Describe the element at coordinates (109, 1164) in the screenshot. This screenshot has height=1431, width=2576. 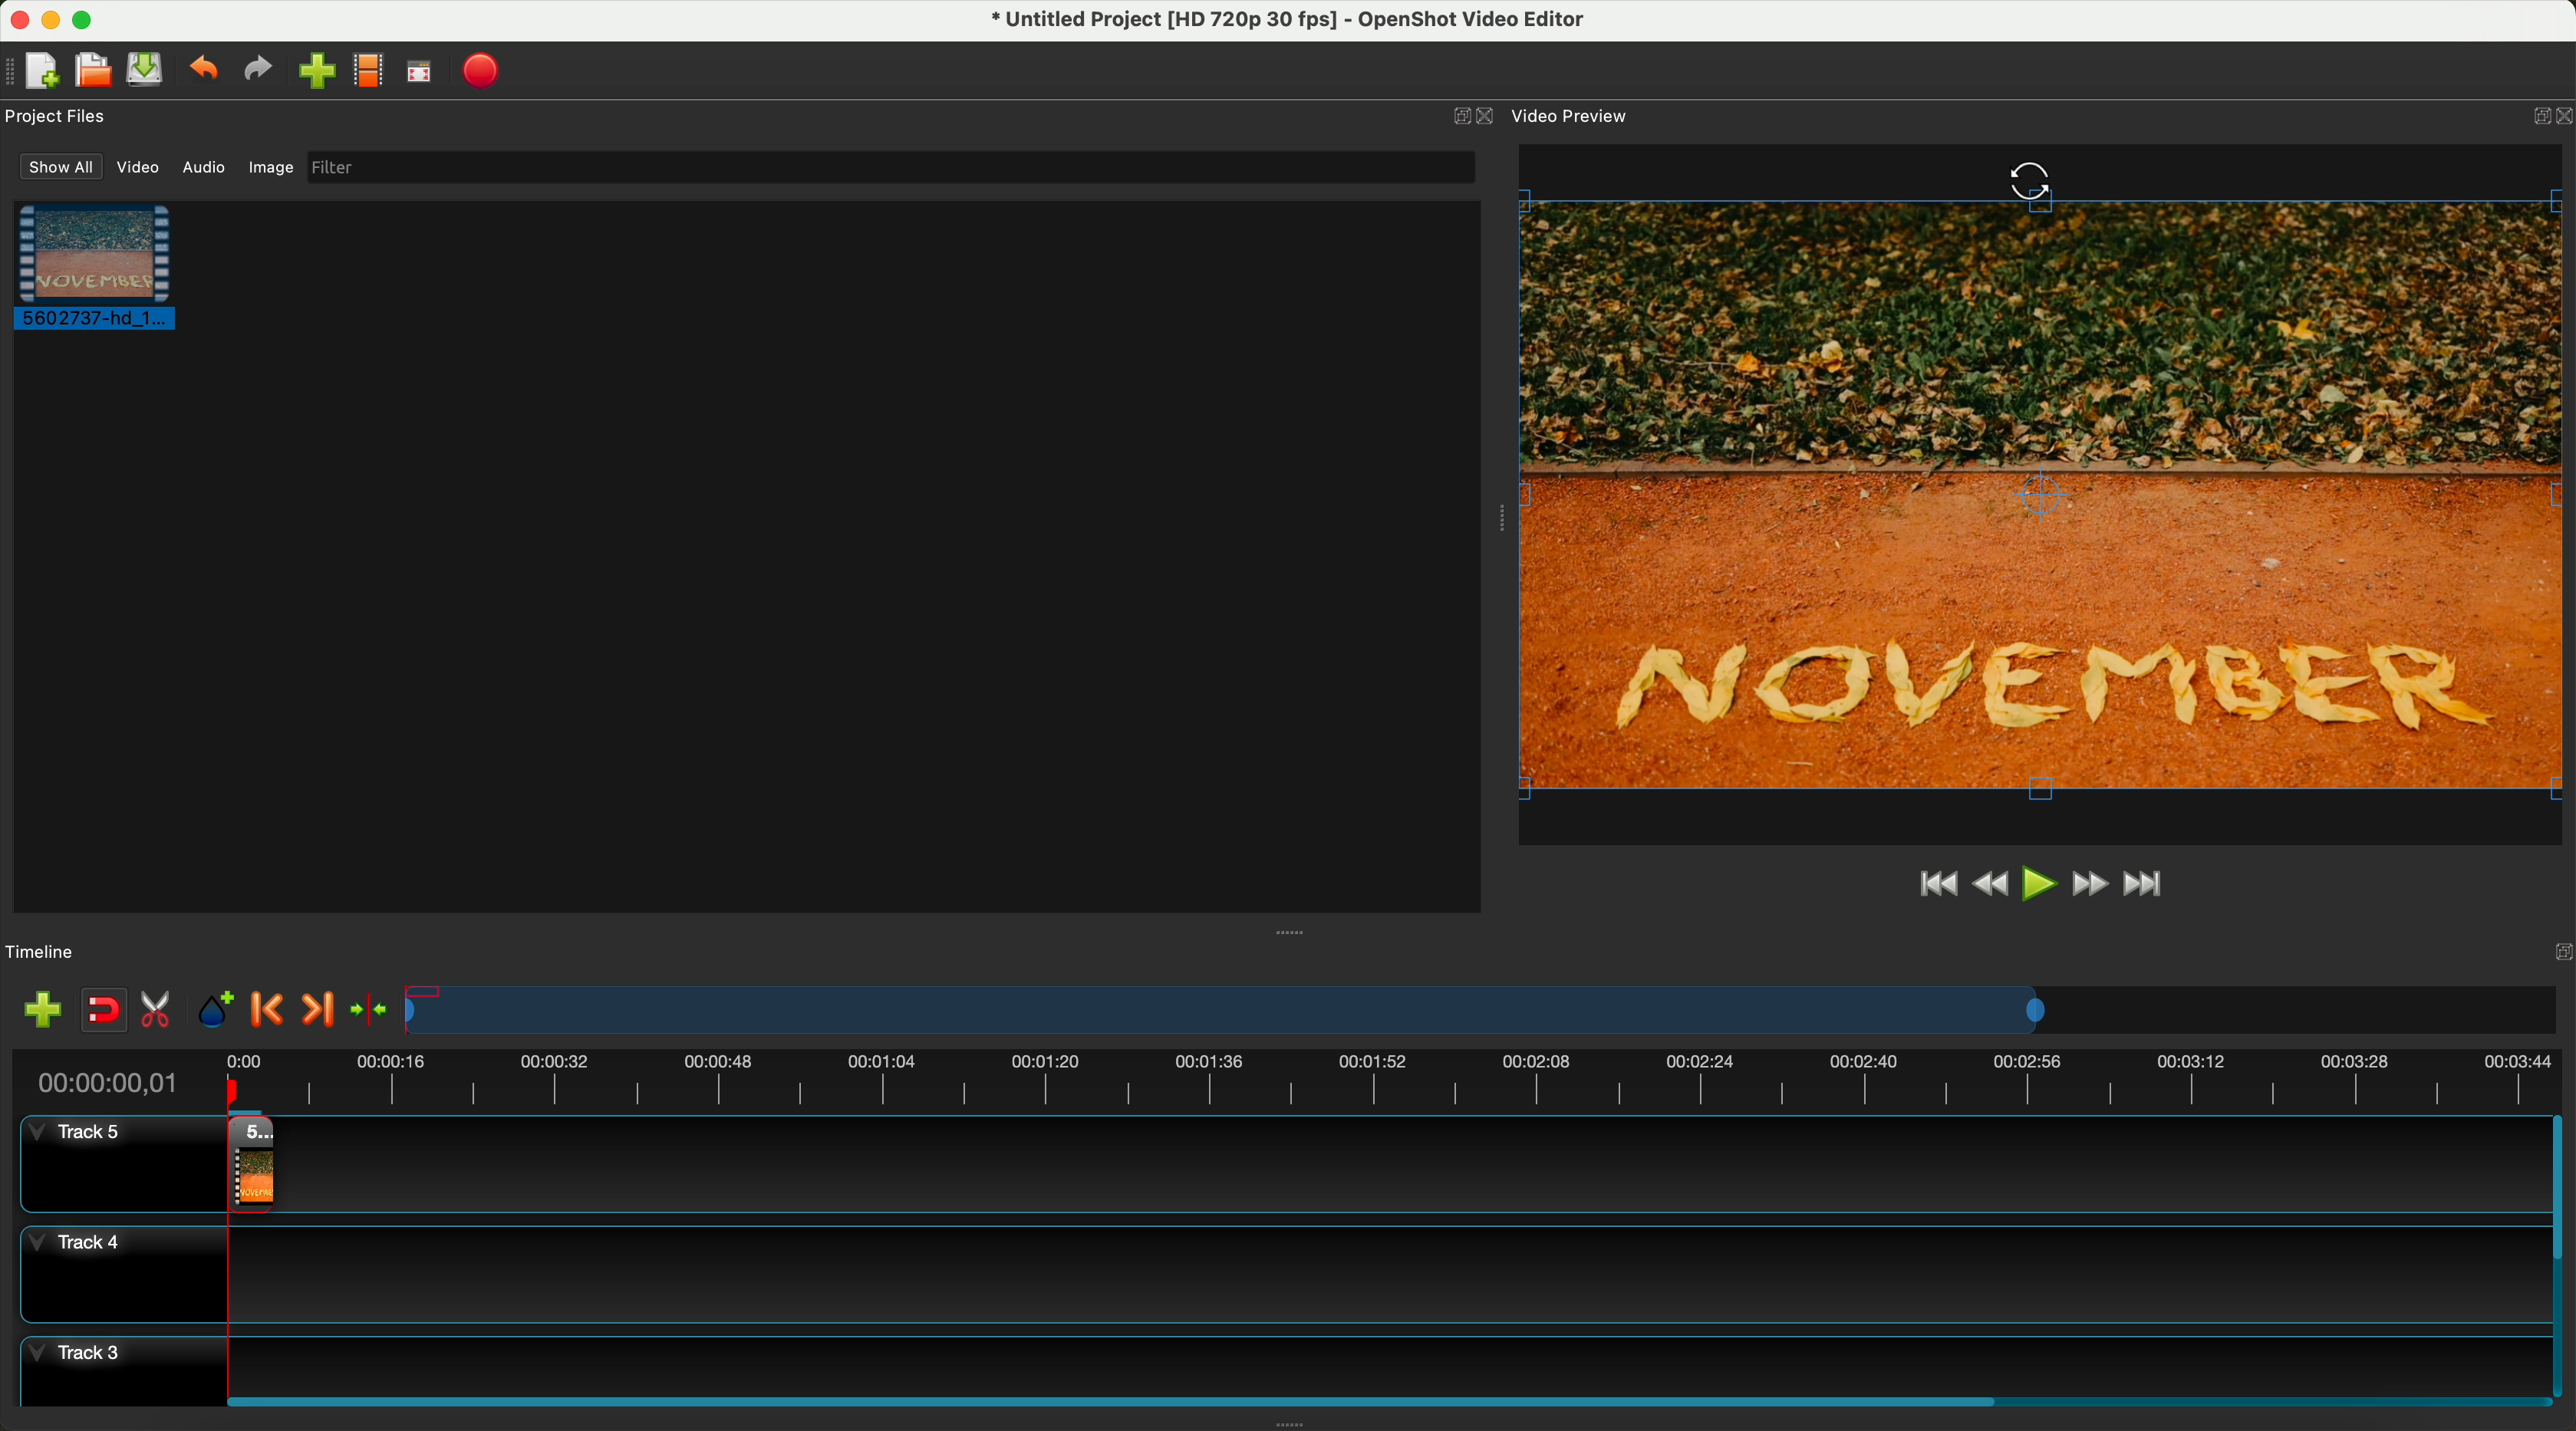
I see `track 5` at that location.